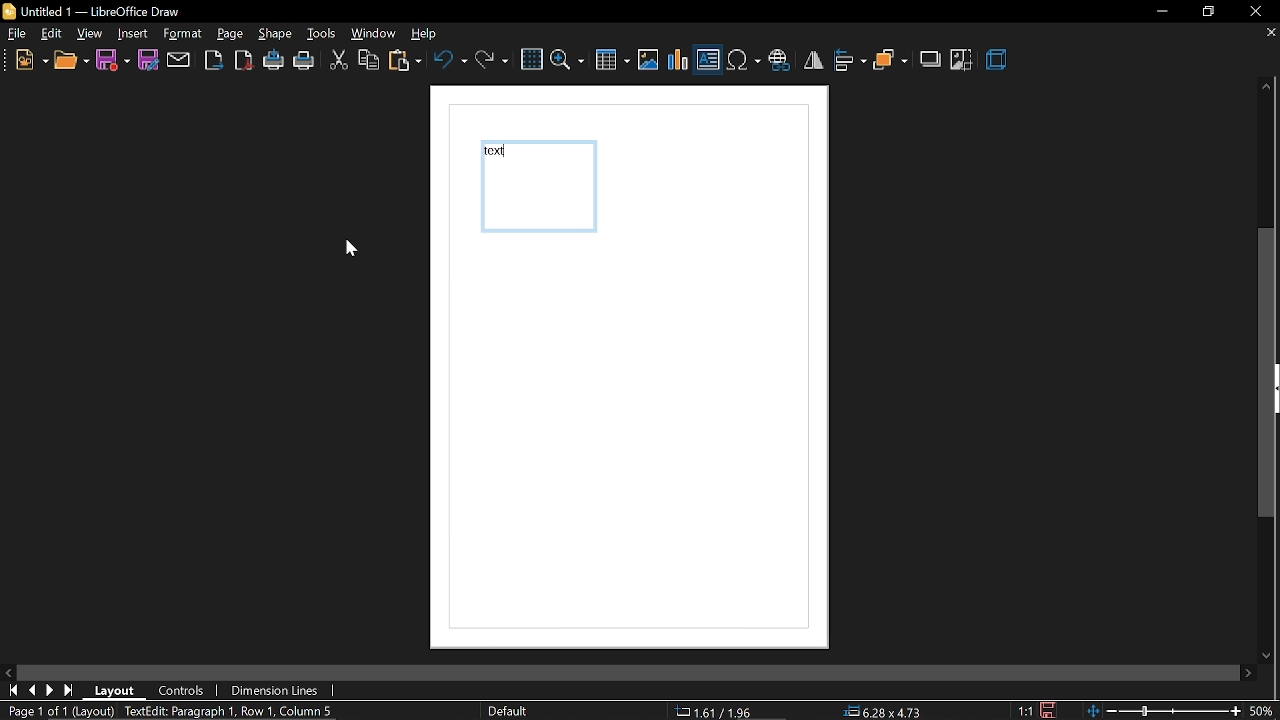 The image size is (1280, 720). I want to click on next page, so click(71, 690).